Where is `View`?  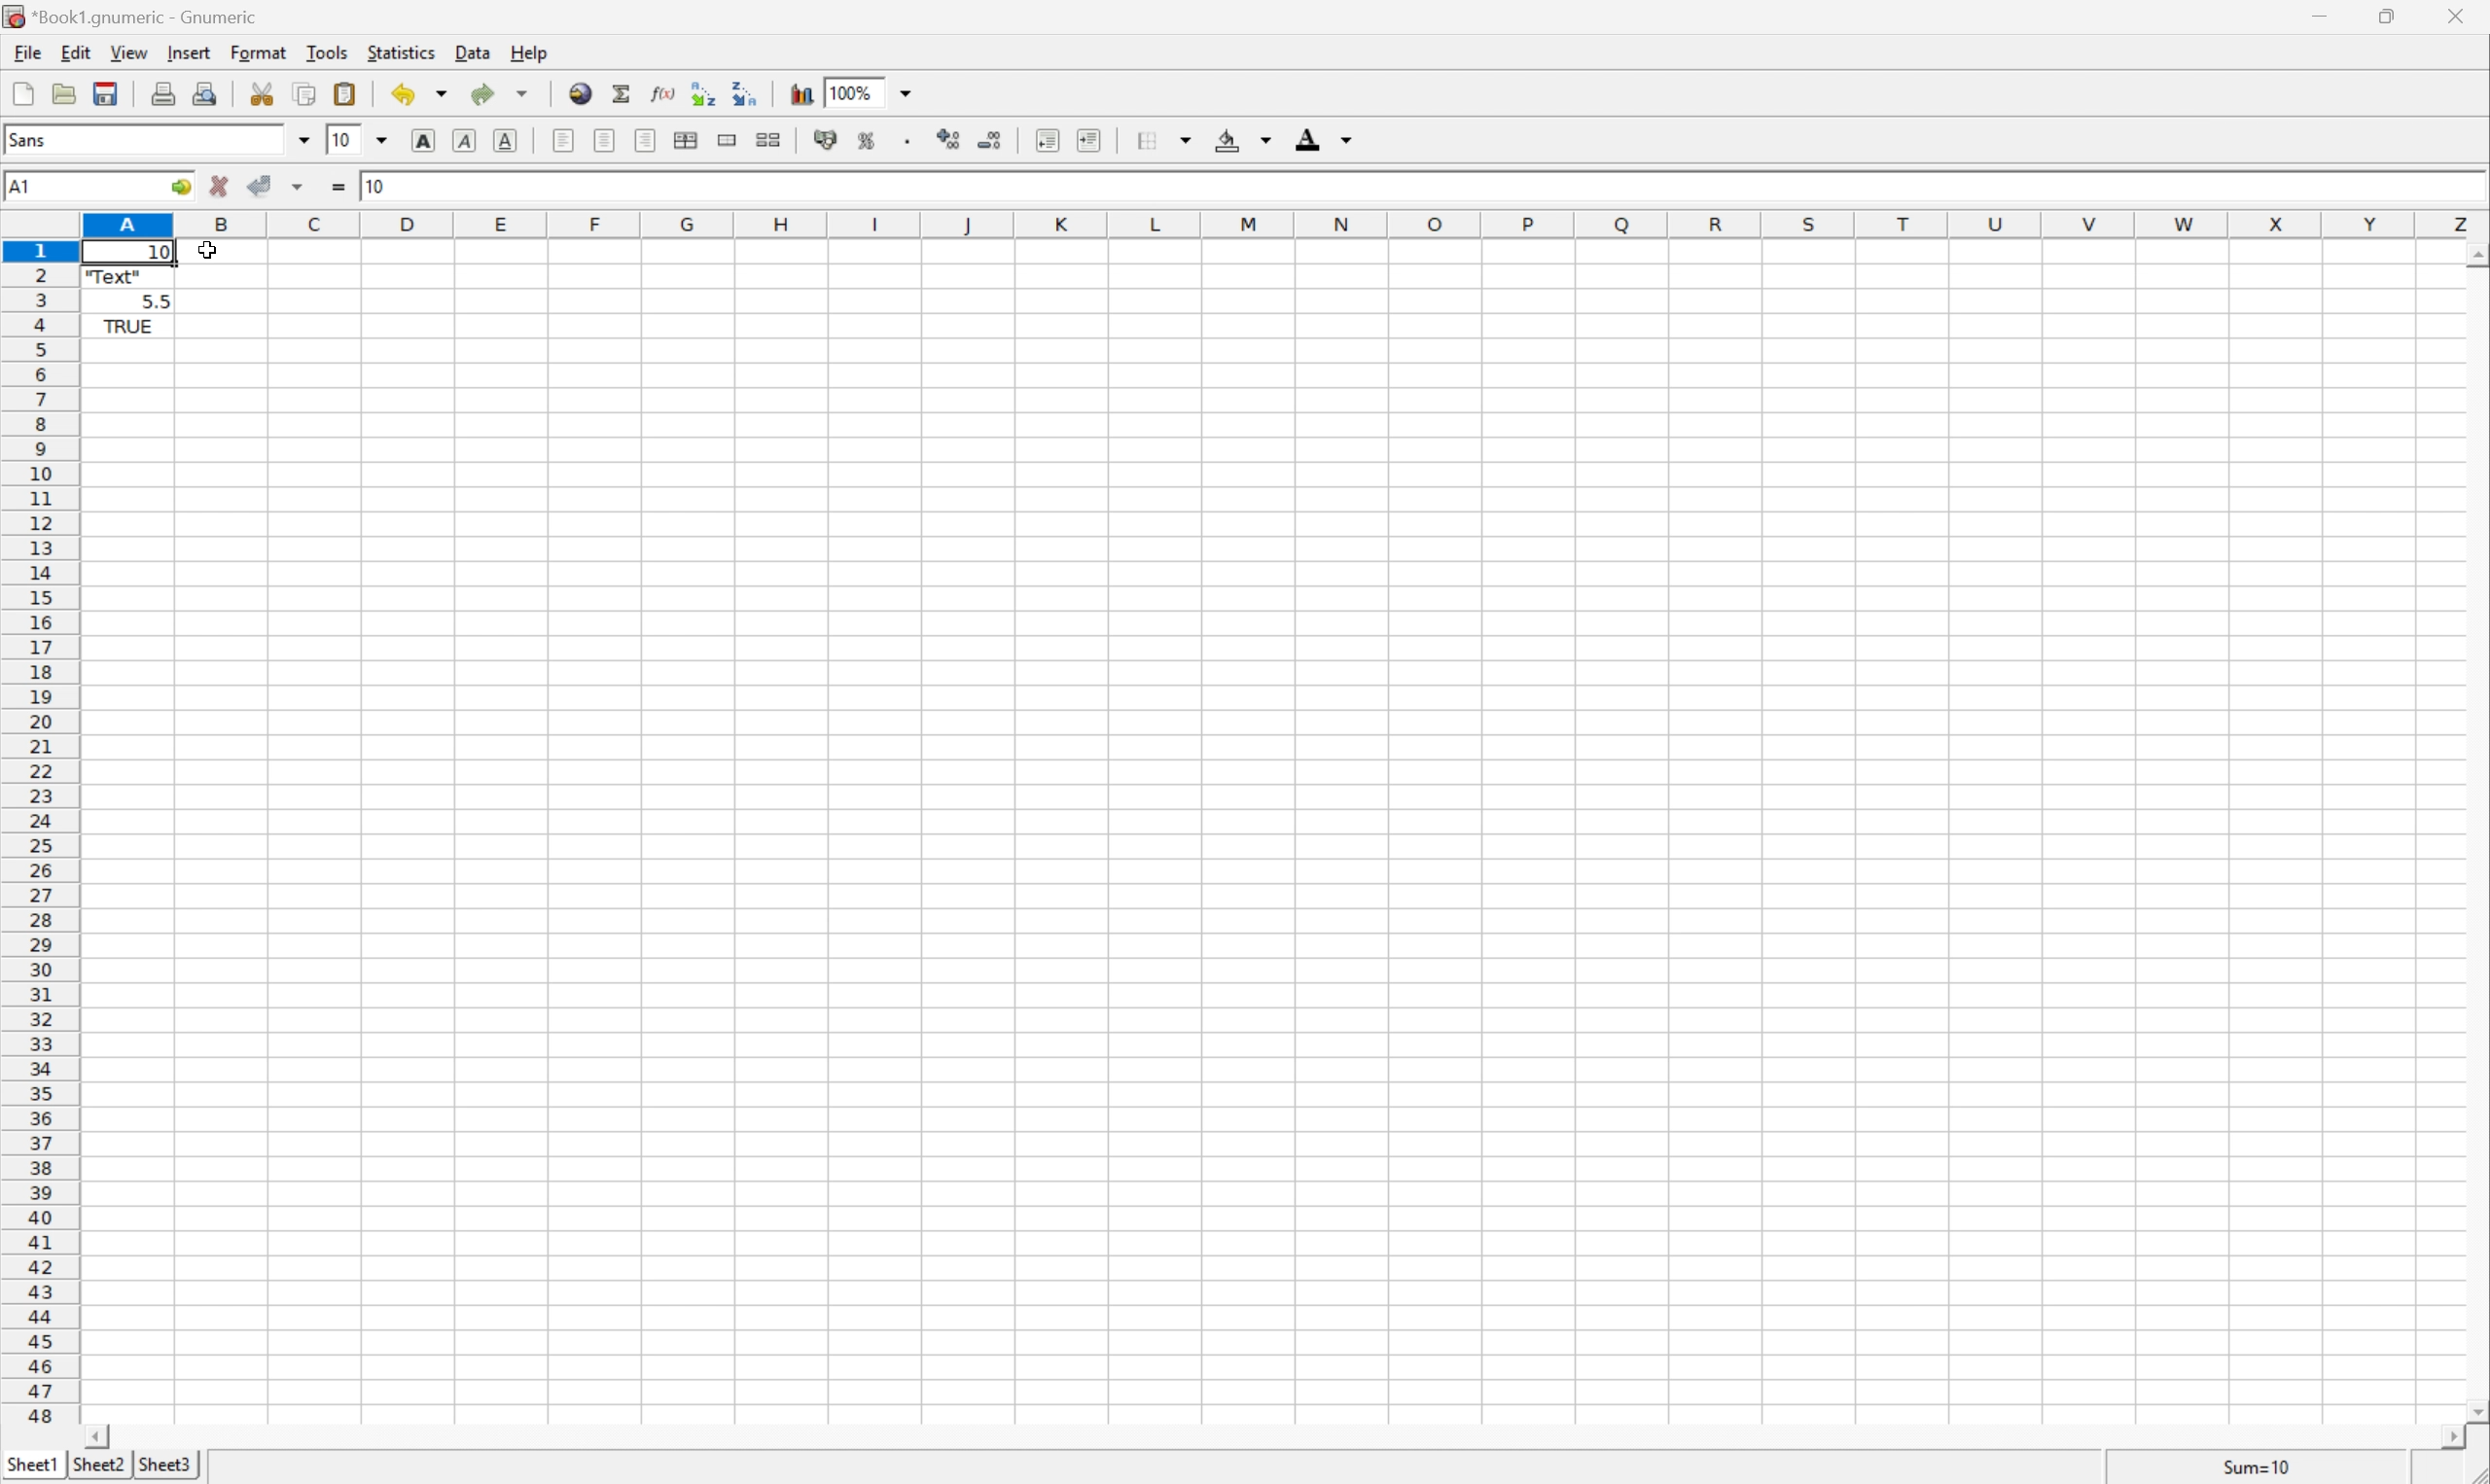
View is located at coordinates (129, 49).